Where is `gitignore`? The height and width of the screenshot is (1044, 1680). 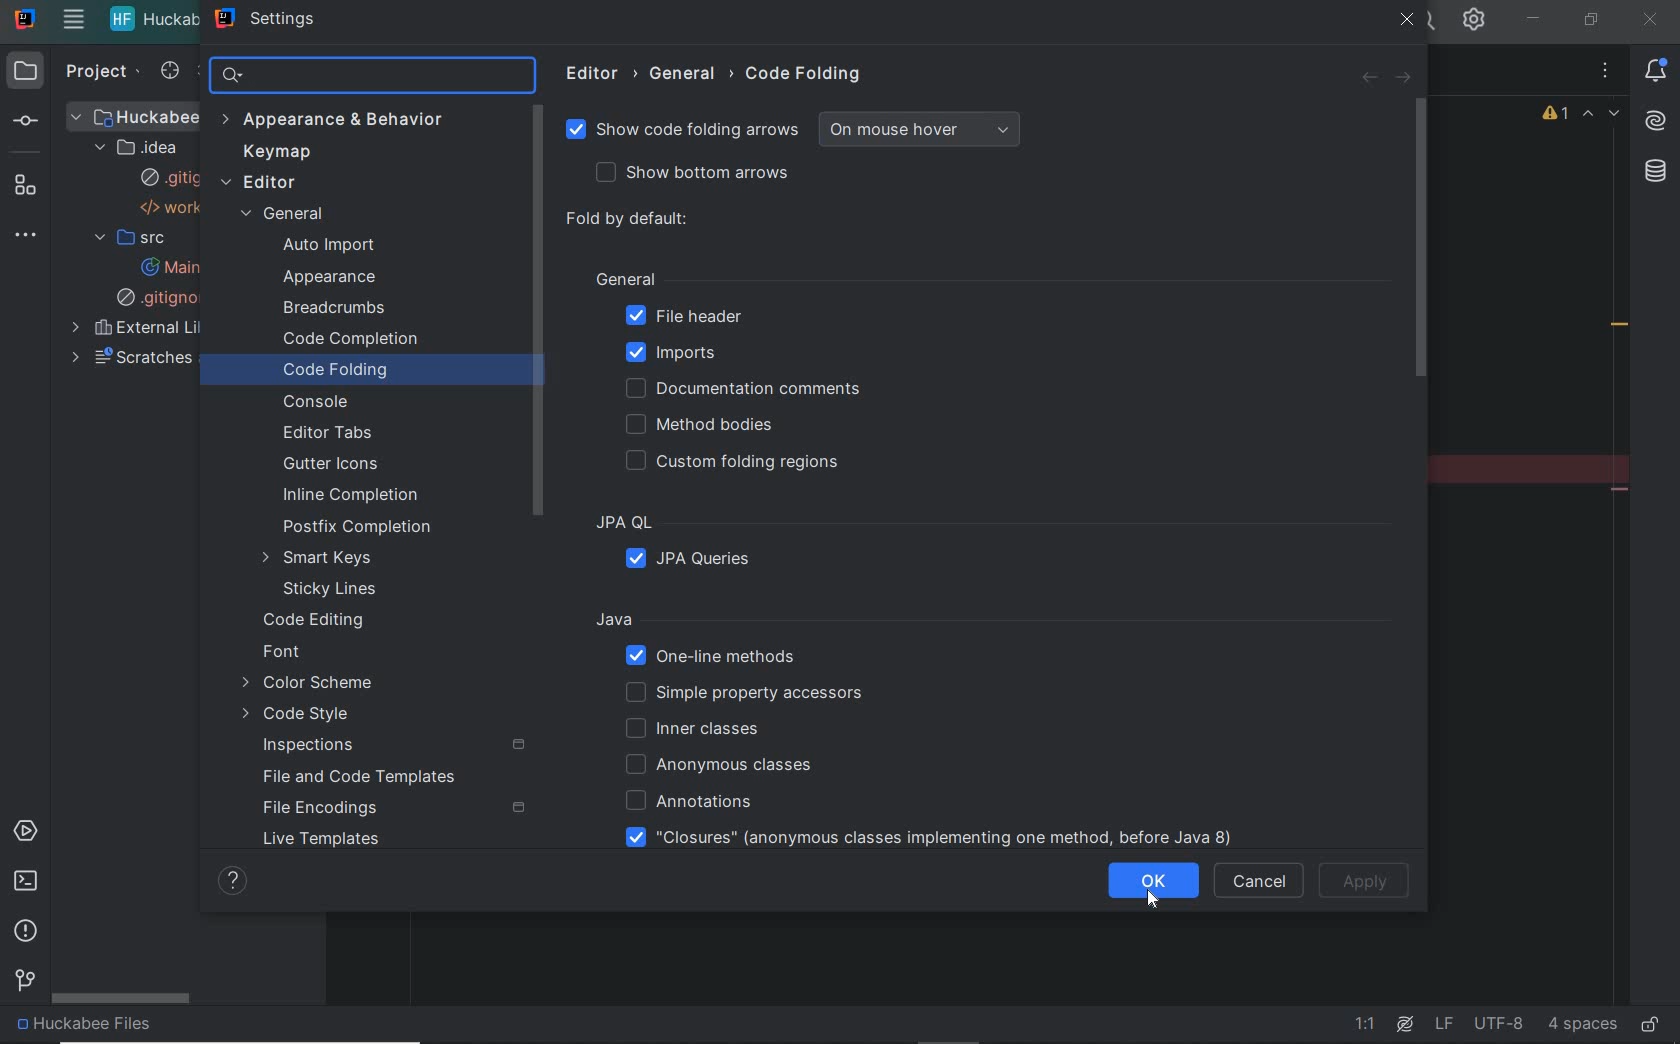
gitignore is located at coordinates (174, 177).